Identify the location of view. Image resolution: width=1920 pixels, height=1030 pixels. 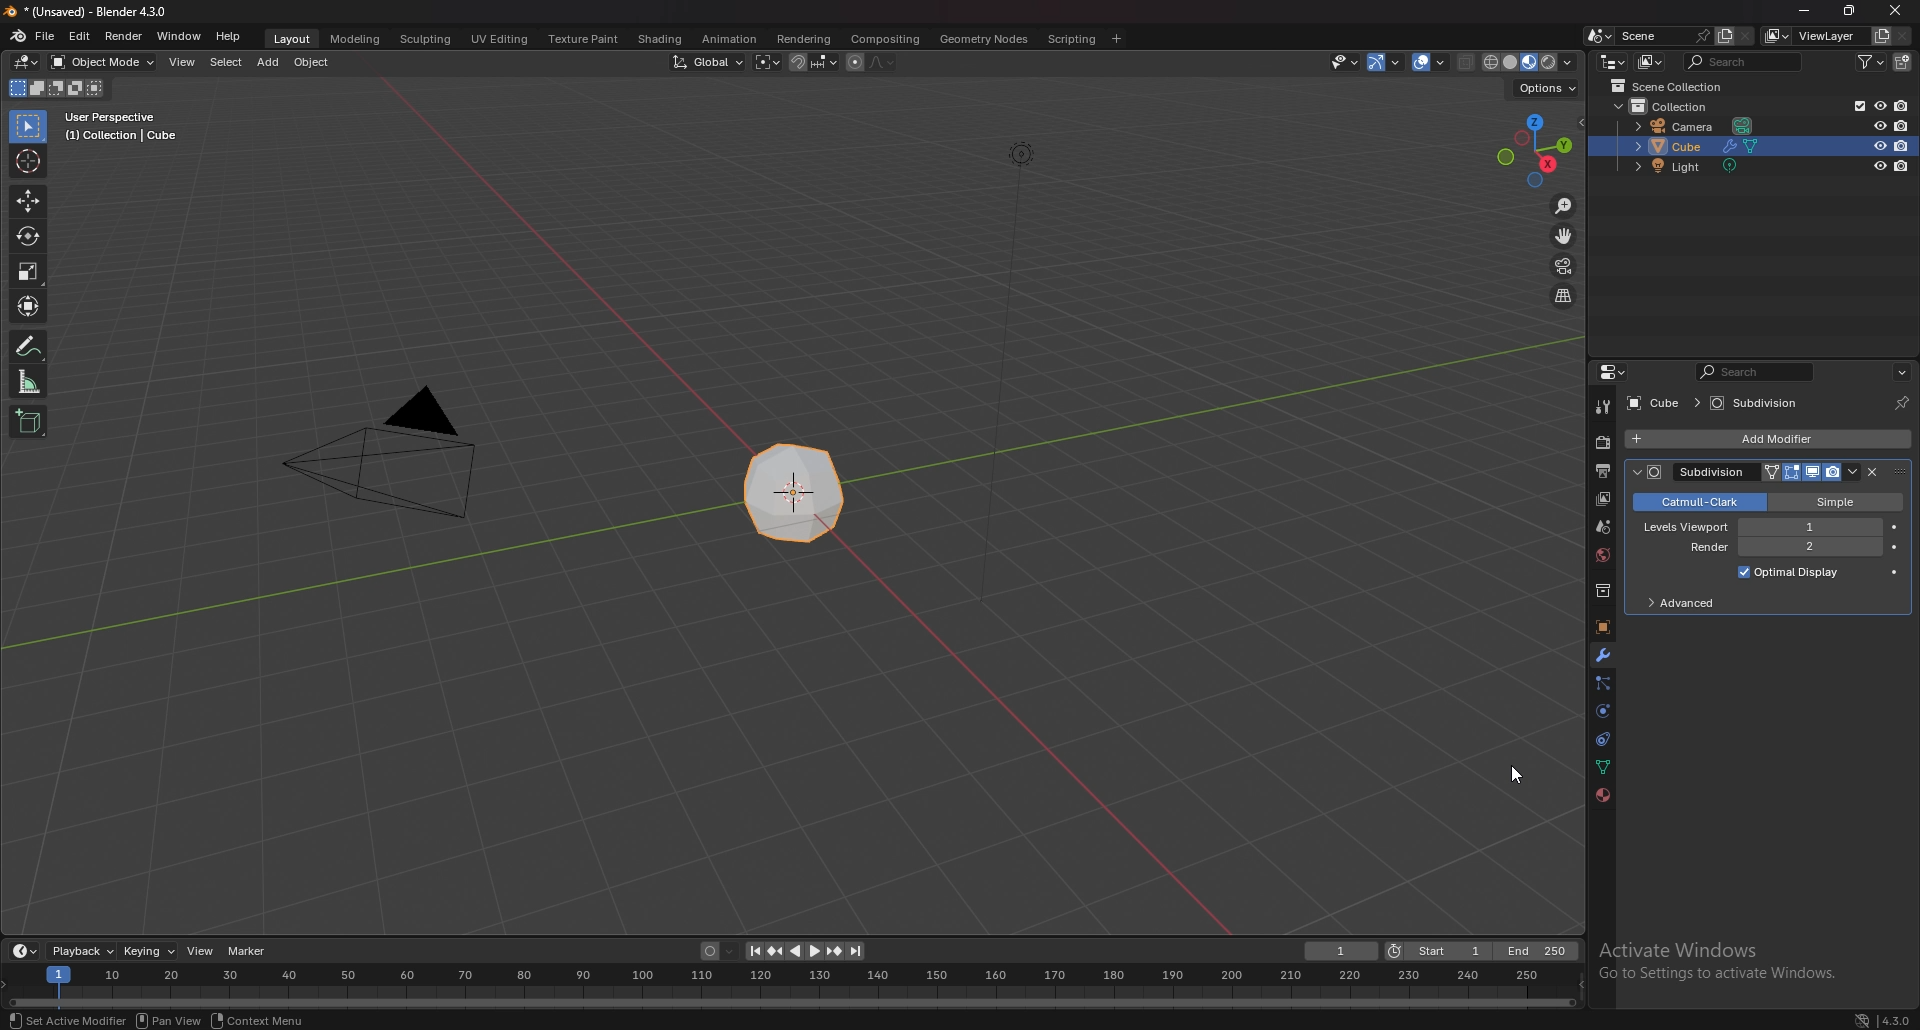
(201, 951).